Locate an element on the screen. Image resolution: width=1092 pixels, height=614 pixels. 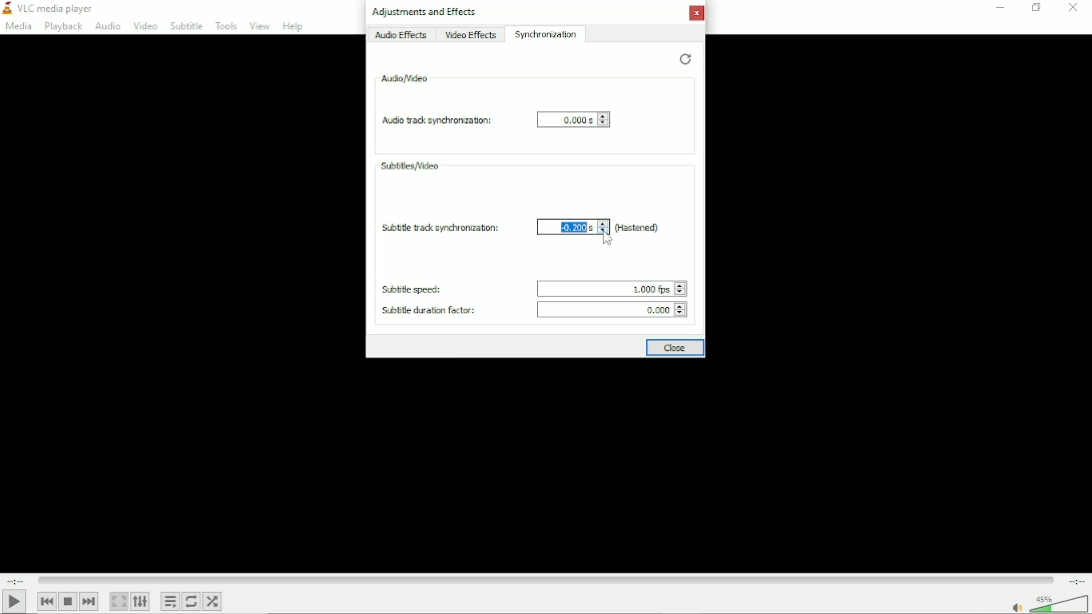
Help is located at coordinates (295, 26).